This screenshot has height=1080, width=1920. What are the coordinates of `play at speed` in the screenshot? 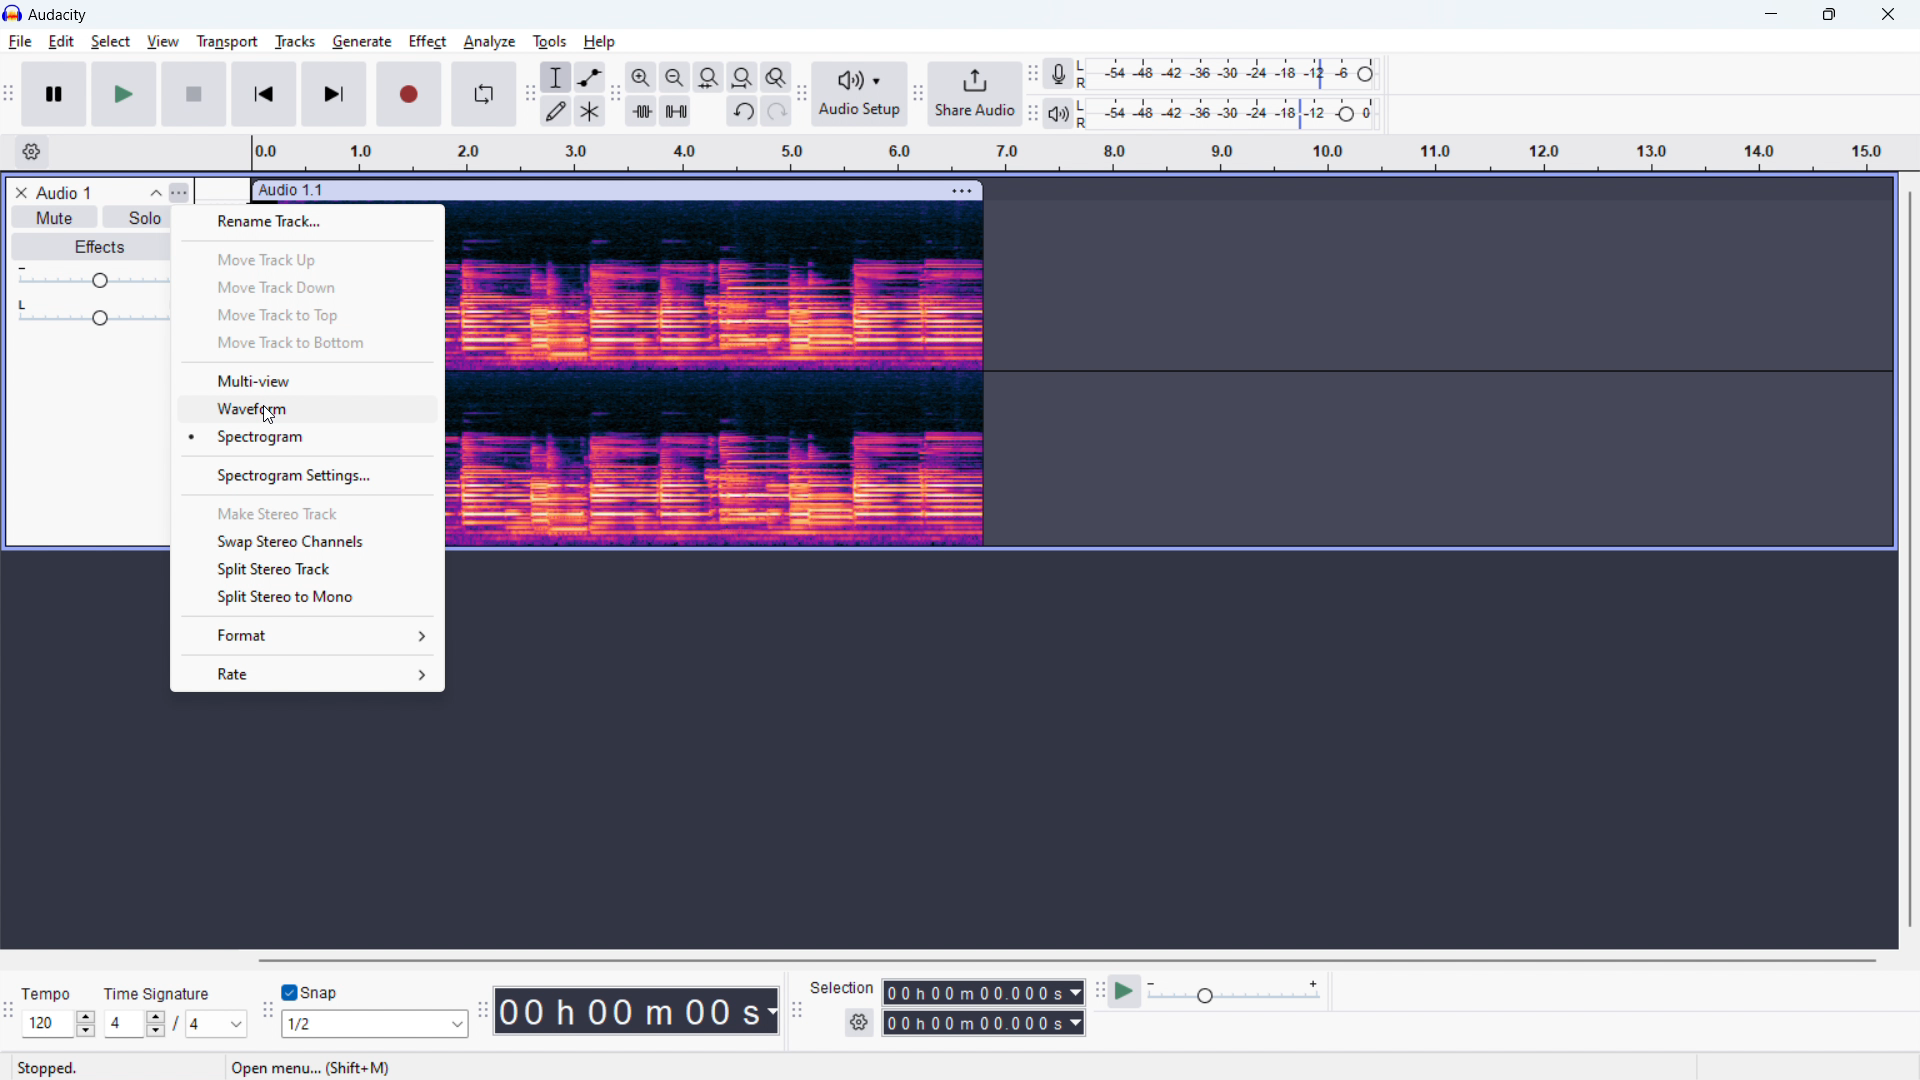 It's located at (1125, 991).